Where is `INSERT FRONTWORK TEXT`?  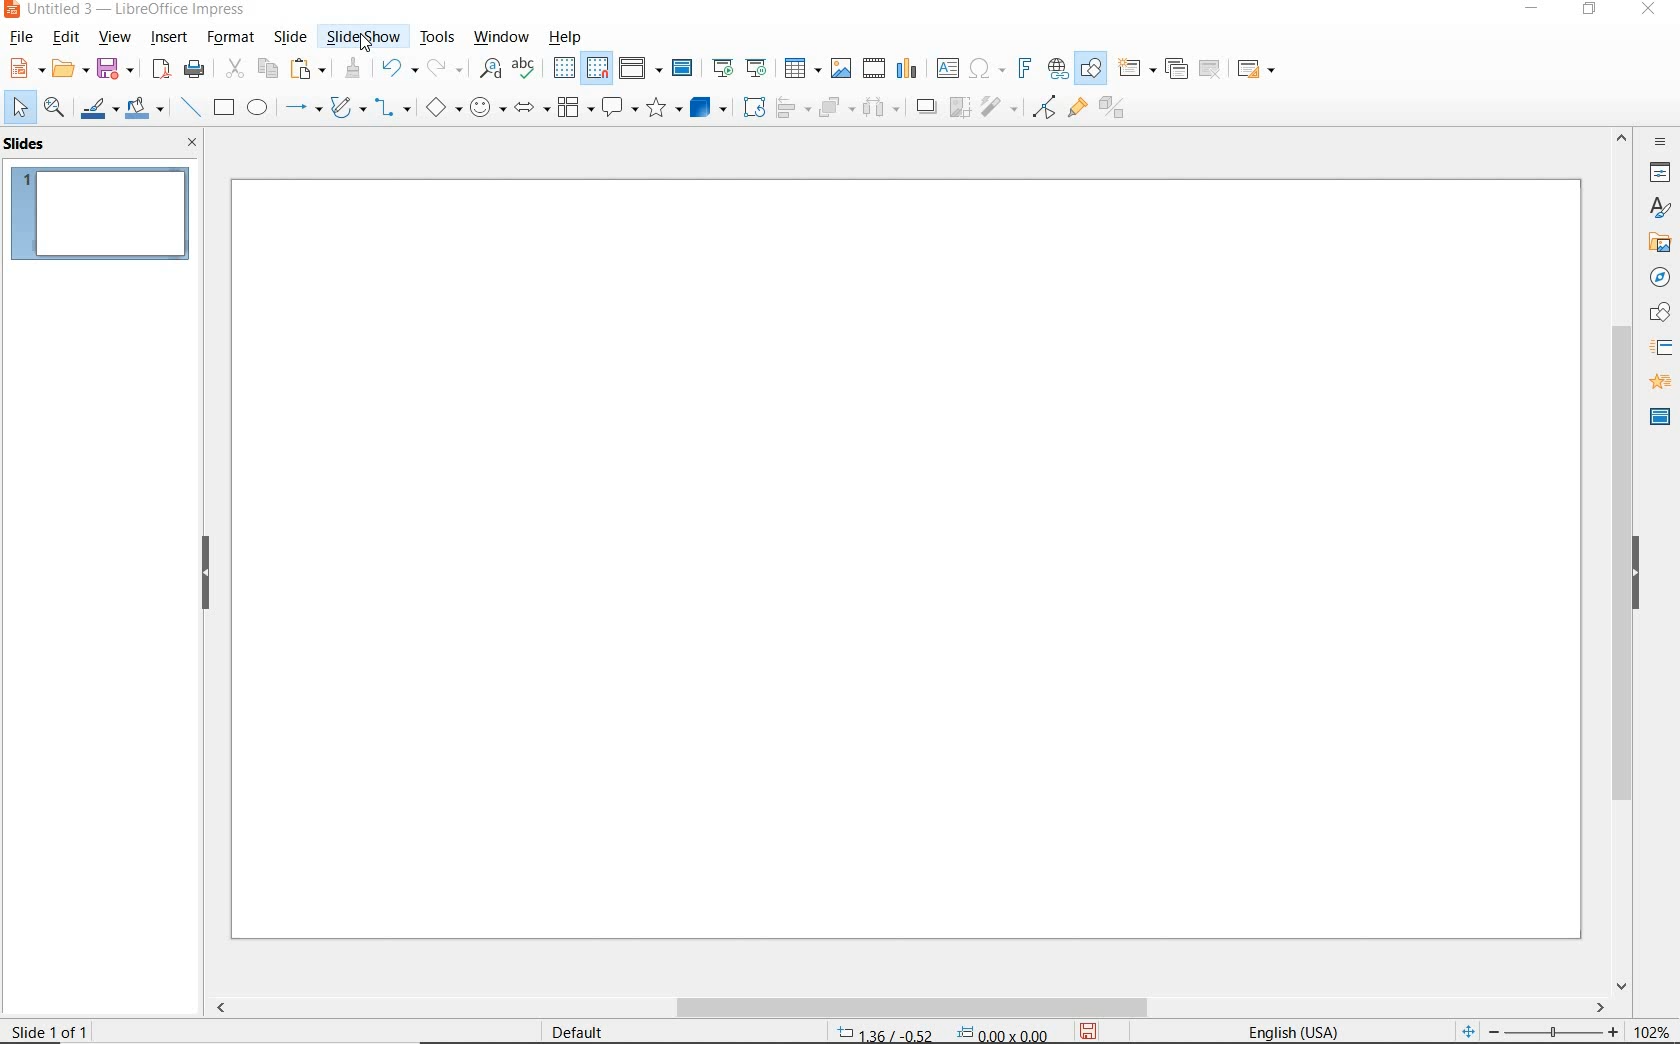
INSERT FRONTWORK TEXT is located at coordinates (1022, 66).